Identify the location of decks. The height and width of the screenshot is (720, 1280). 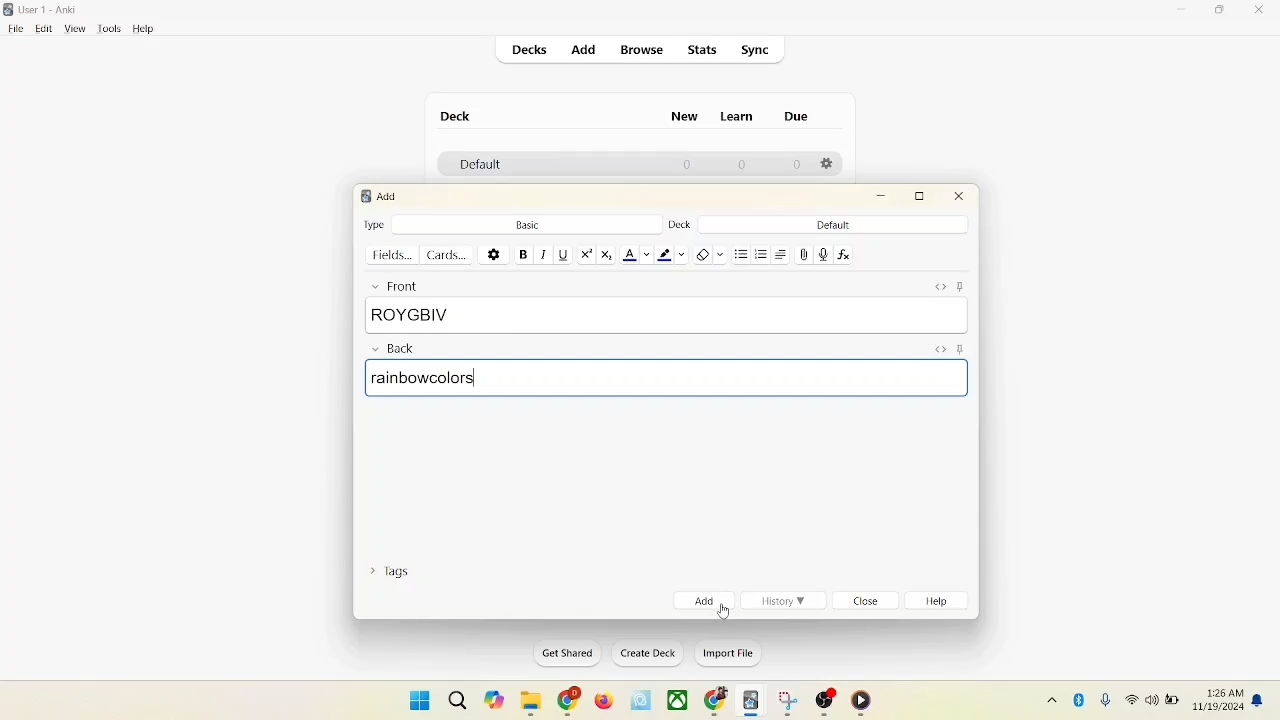
(531, 50).